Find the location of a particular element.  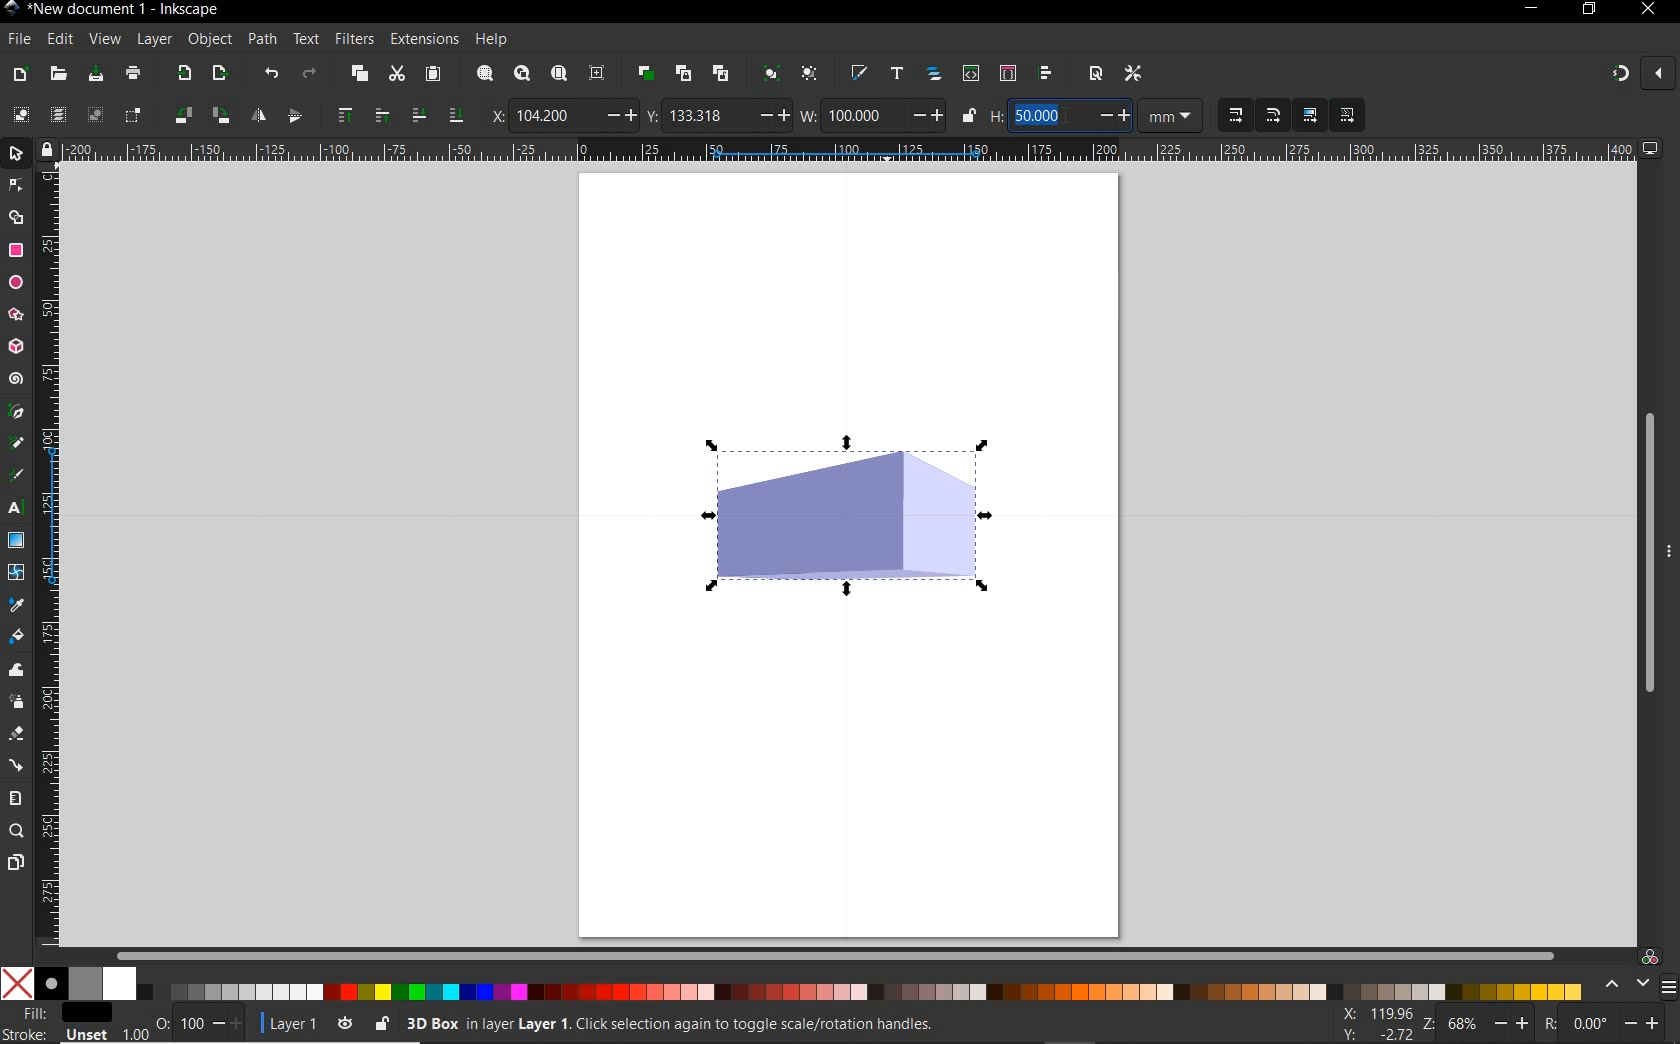

x is located at coordinates (492, 113).